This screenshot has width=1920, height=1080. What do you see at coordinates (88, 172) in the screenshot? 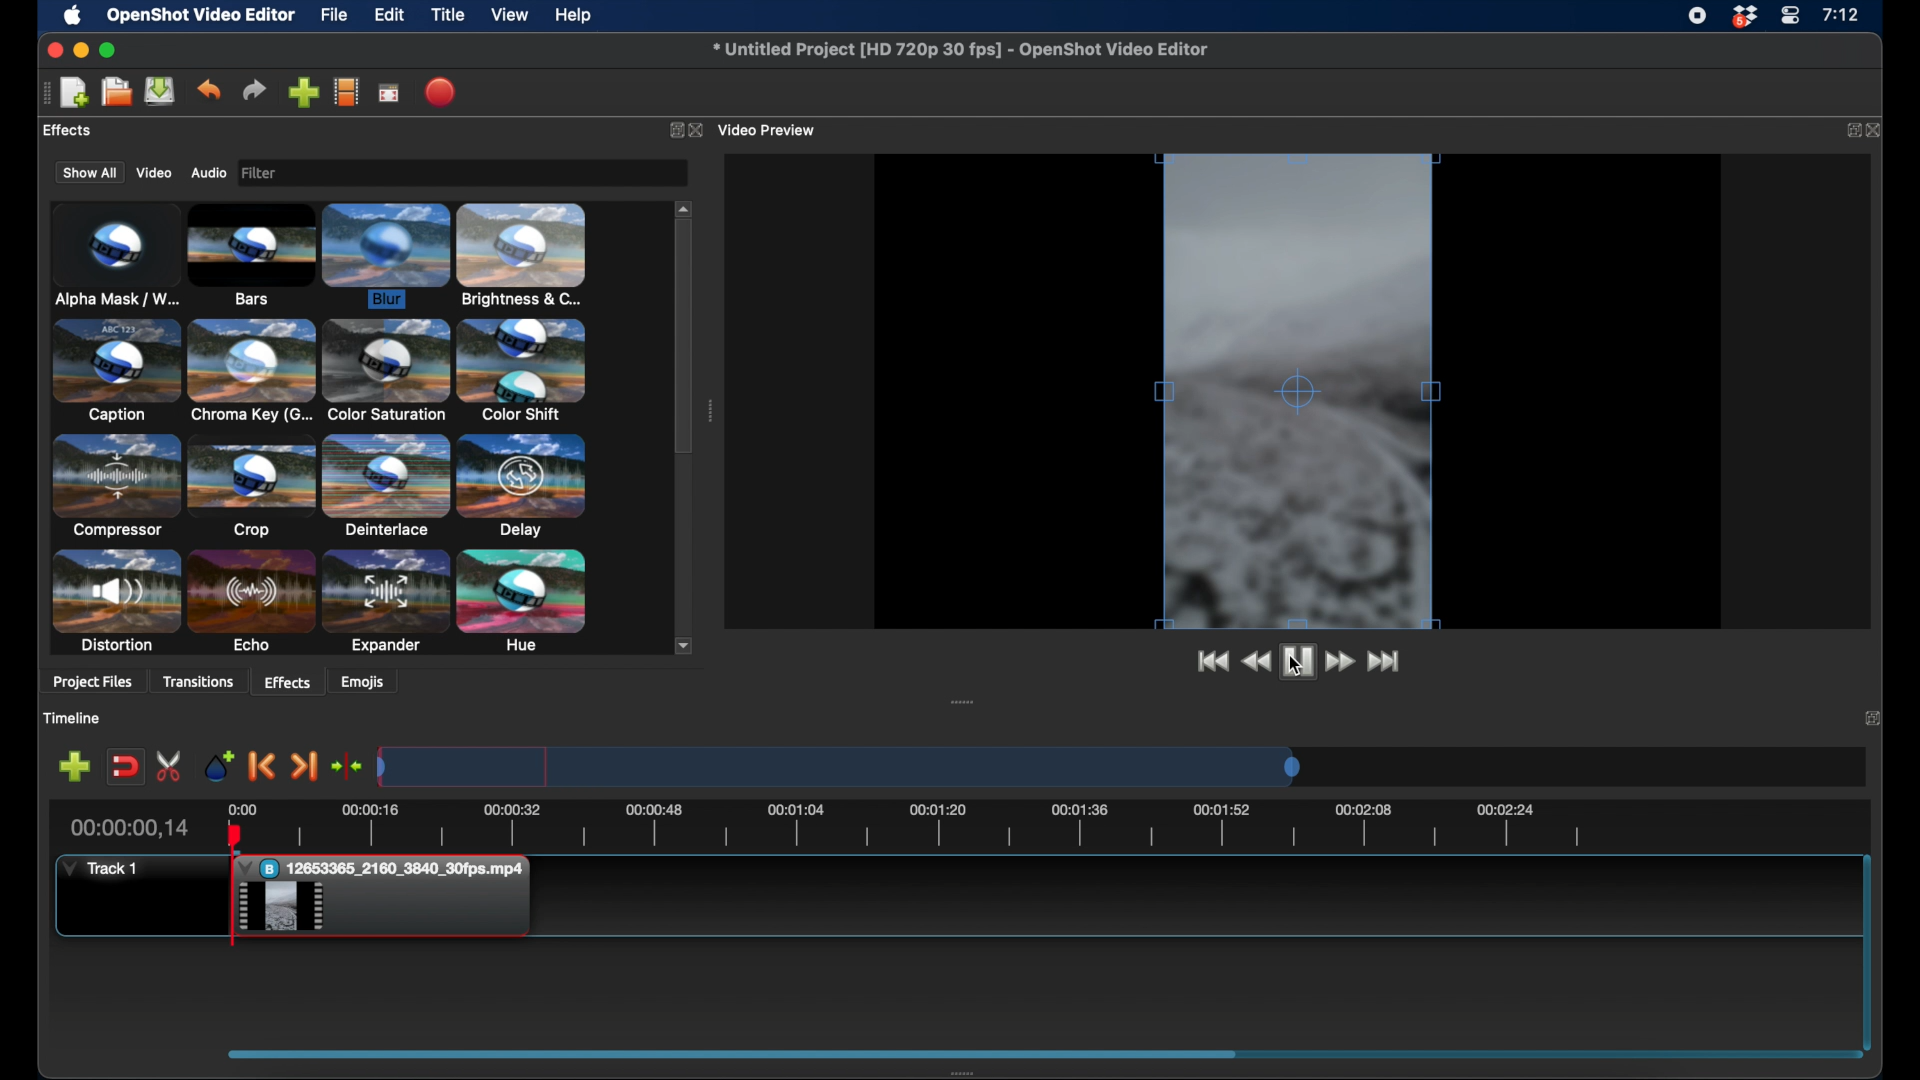
I see `show all` at bounding box center [88, 172].